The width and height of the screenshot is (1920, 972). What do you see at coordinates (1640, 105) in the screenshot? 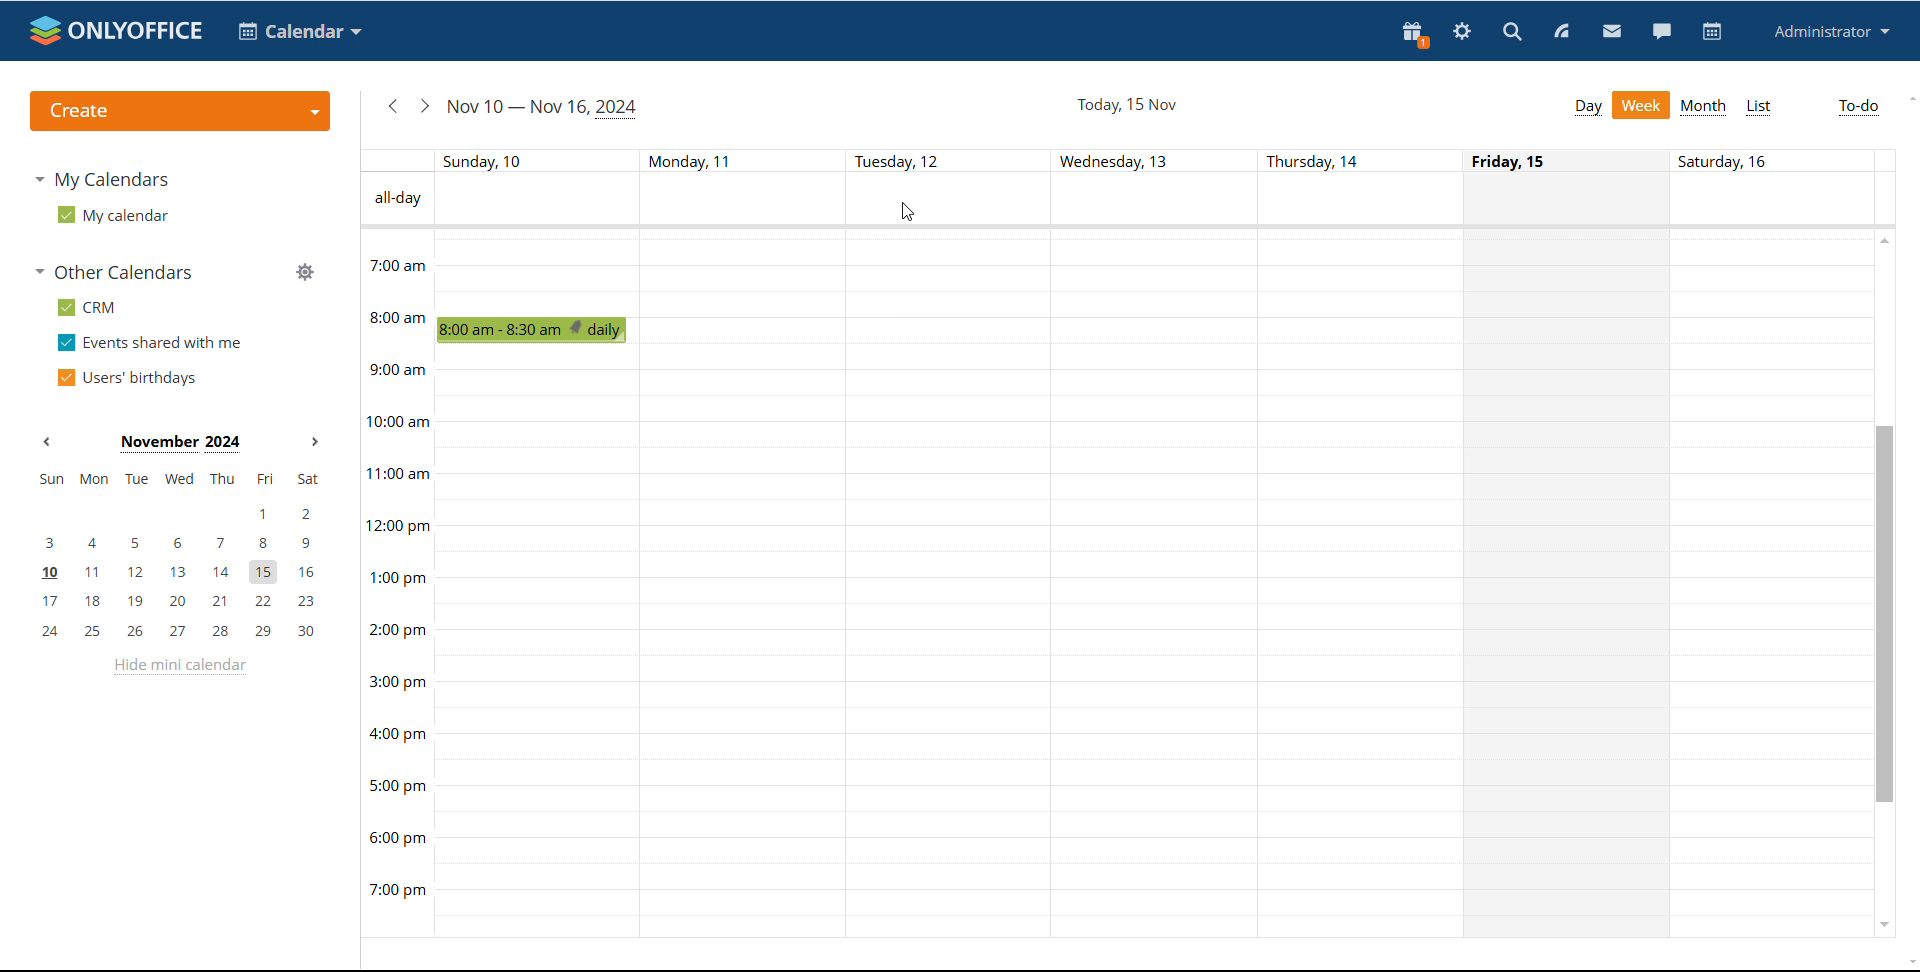
I see `week view` at bounding box center [1640, 105].